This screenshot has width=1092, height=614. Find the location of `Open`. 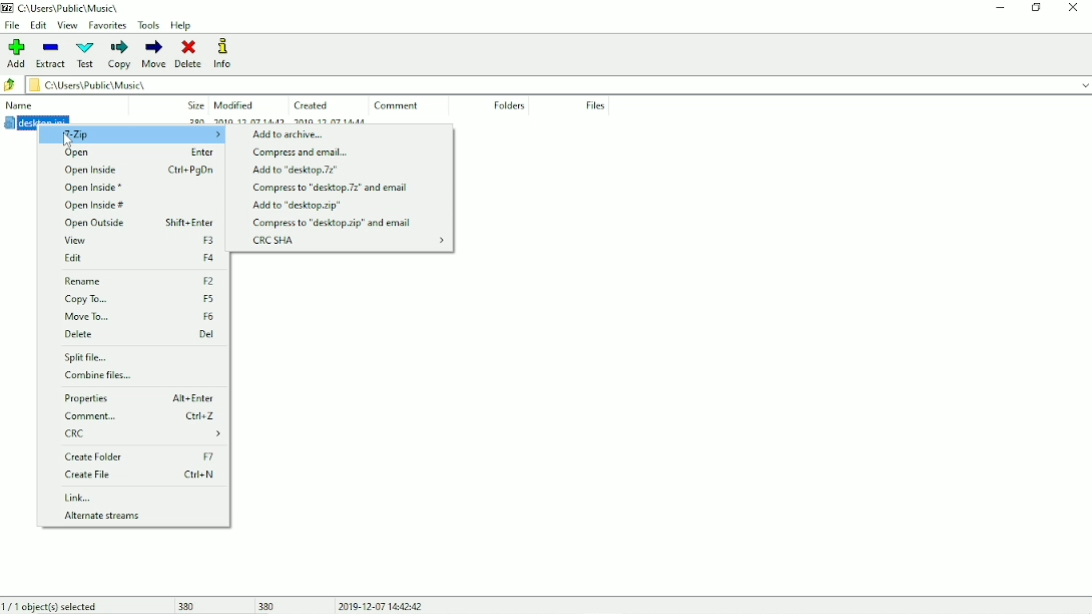

Open is located at coordinates (132, 153).